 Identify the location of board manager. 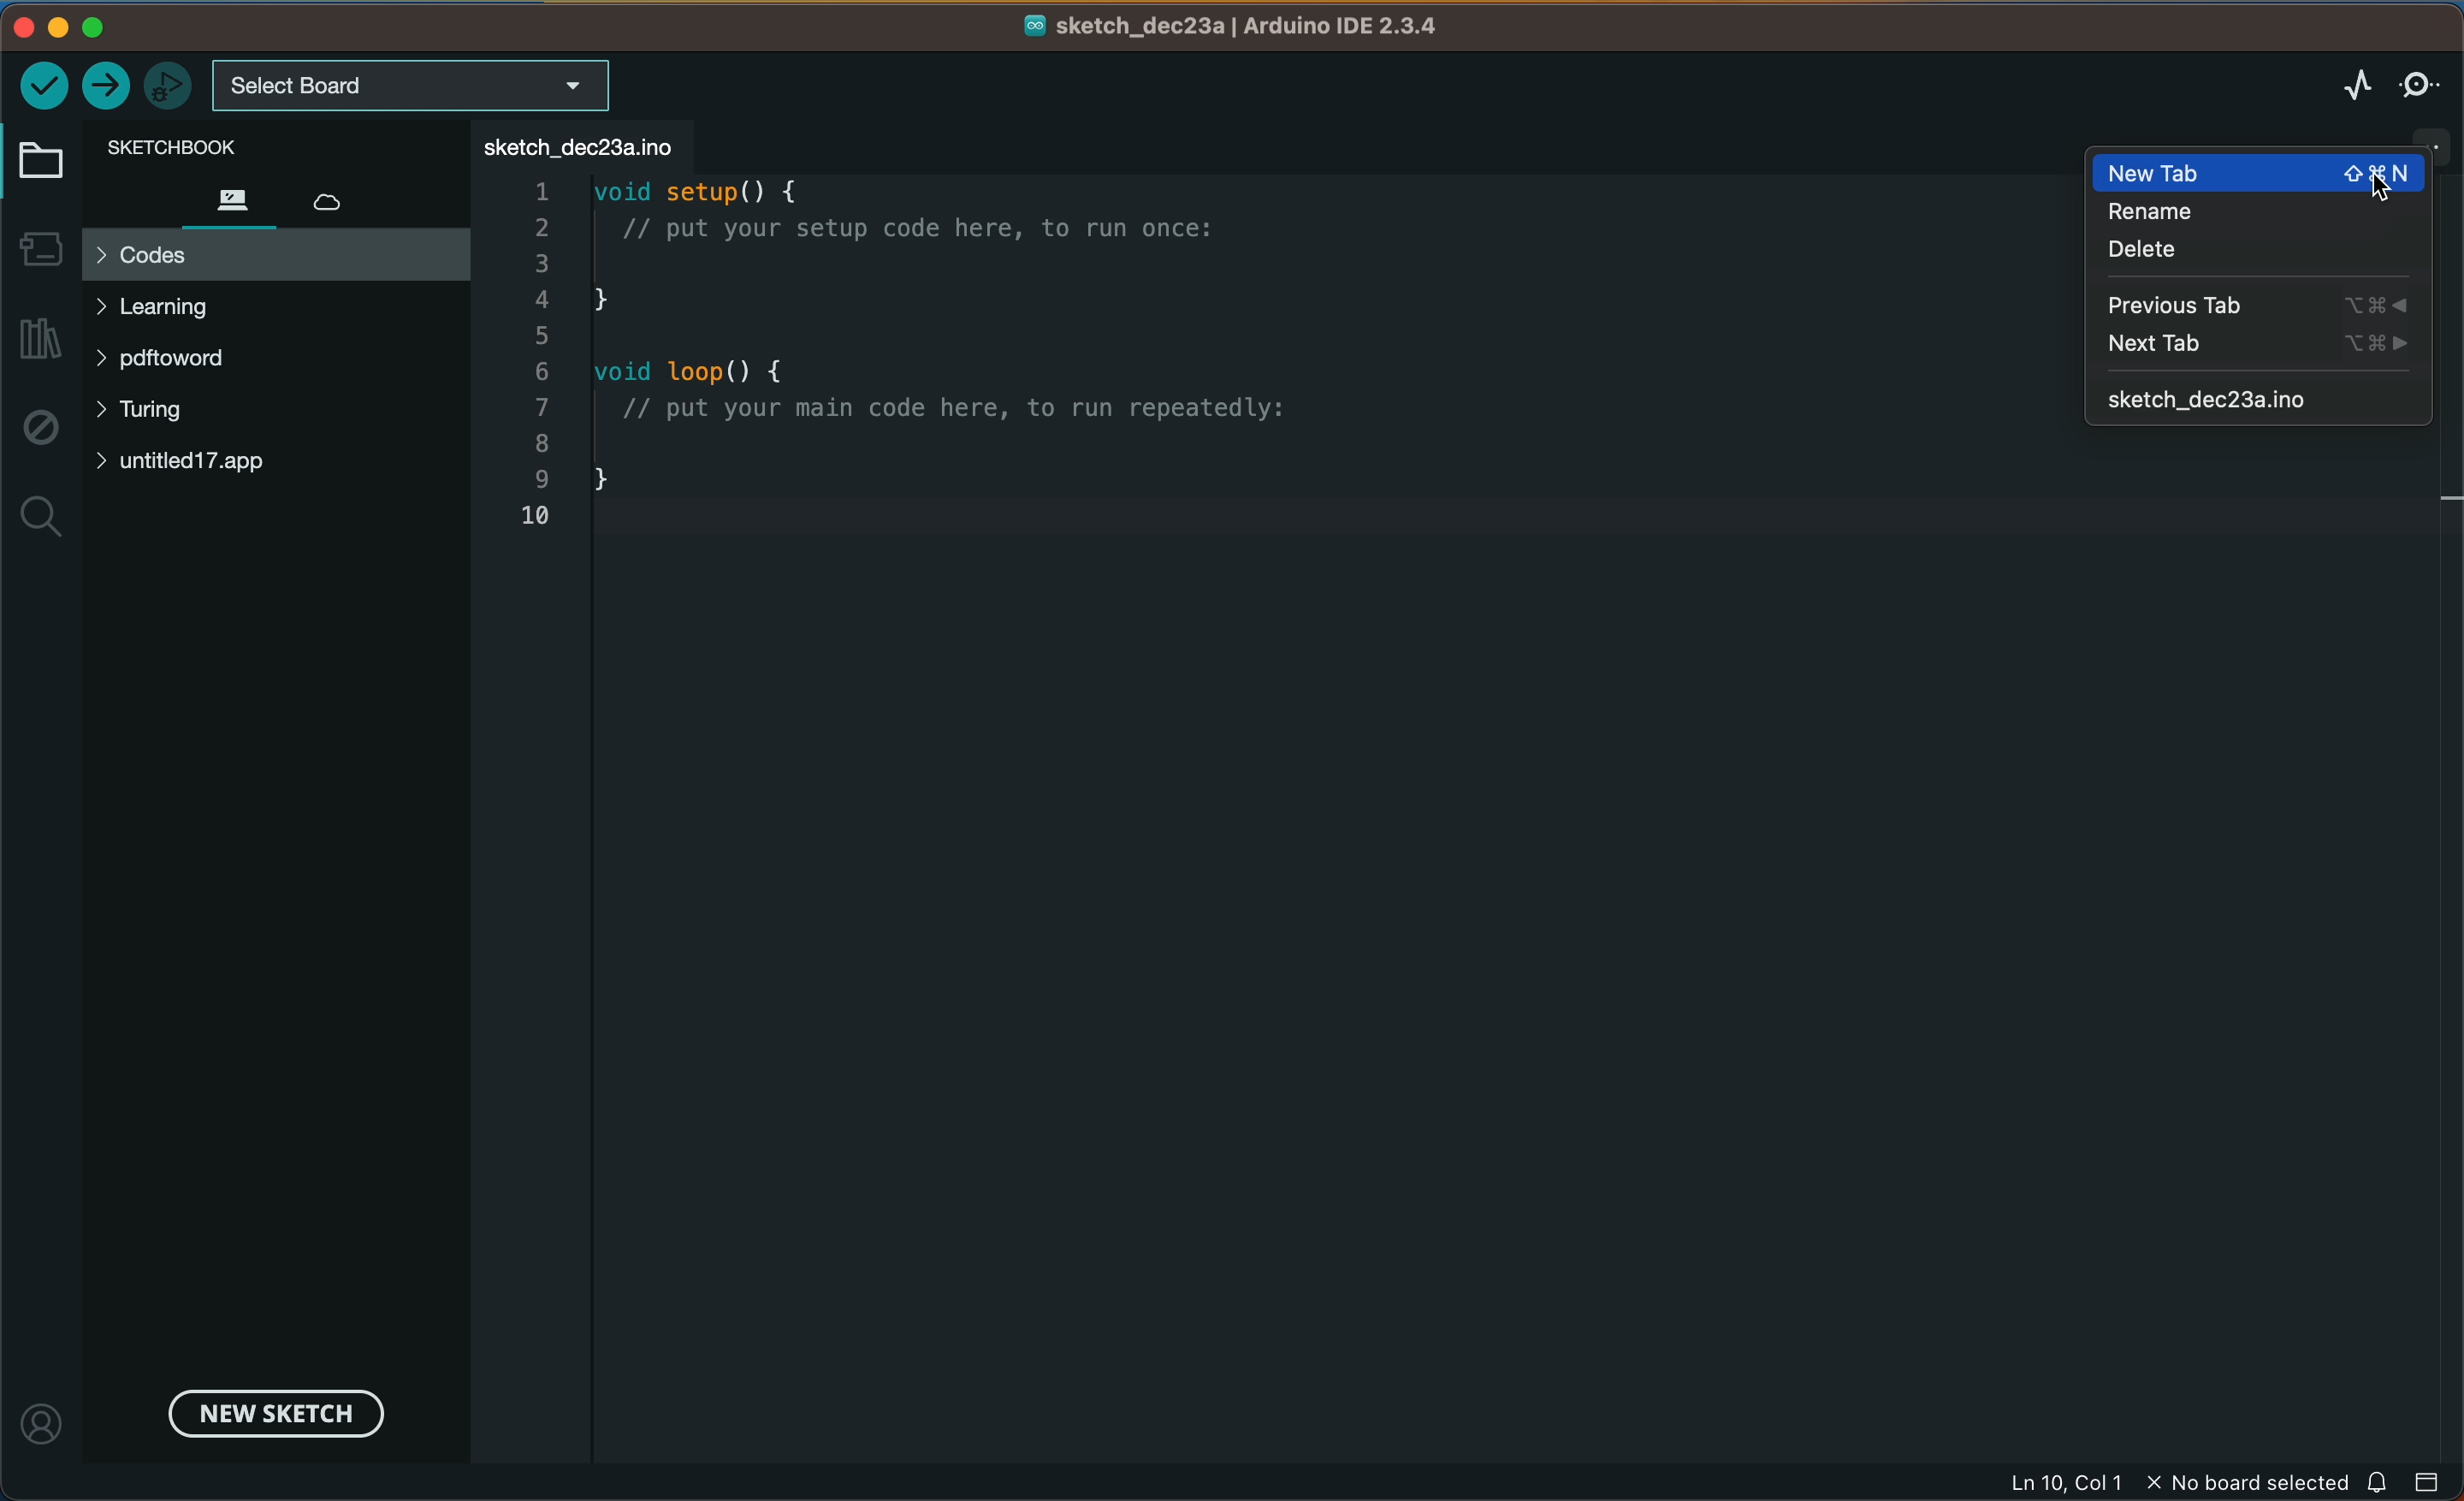
(40, 245).